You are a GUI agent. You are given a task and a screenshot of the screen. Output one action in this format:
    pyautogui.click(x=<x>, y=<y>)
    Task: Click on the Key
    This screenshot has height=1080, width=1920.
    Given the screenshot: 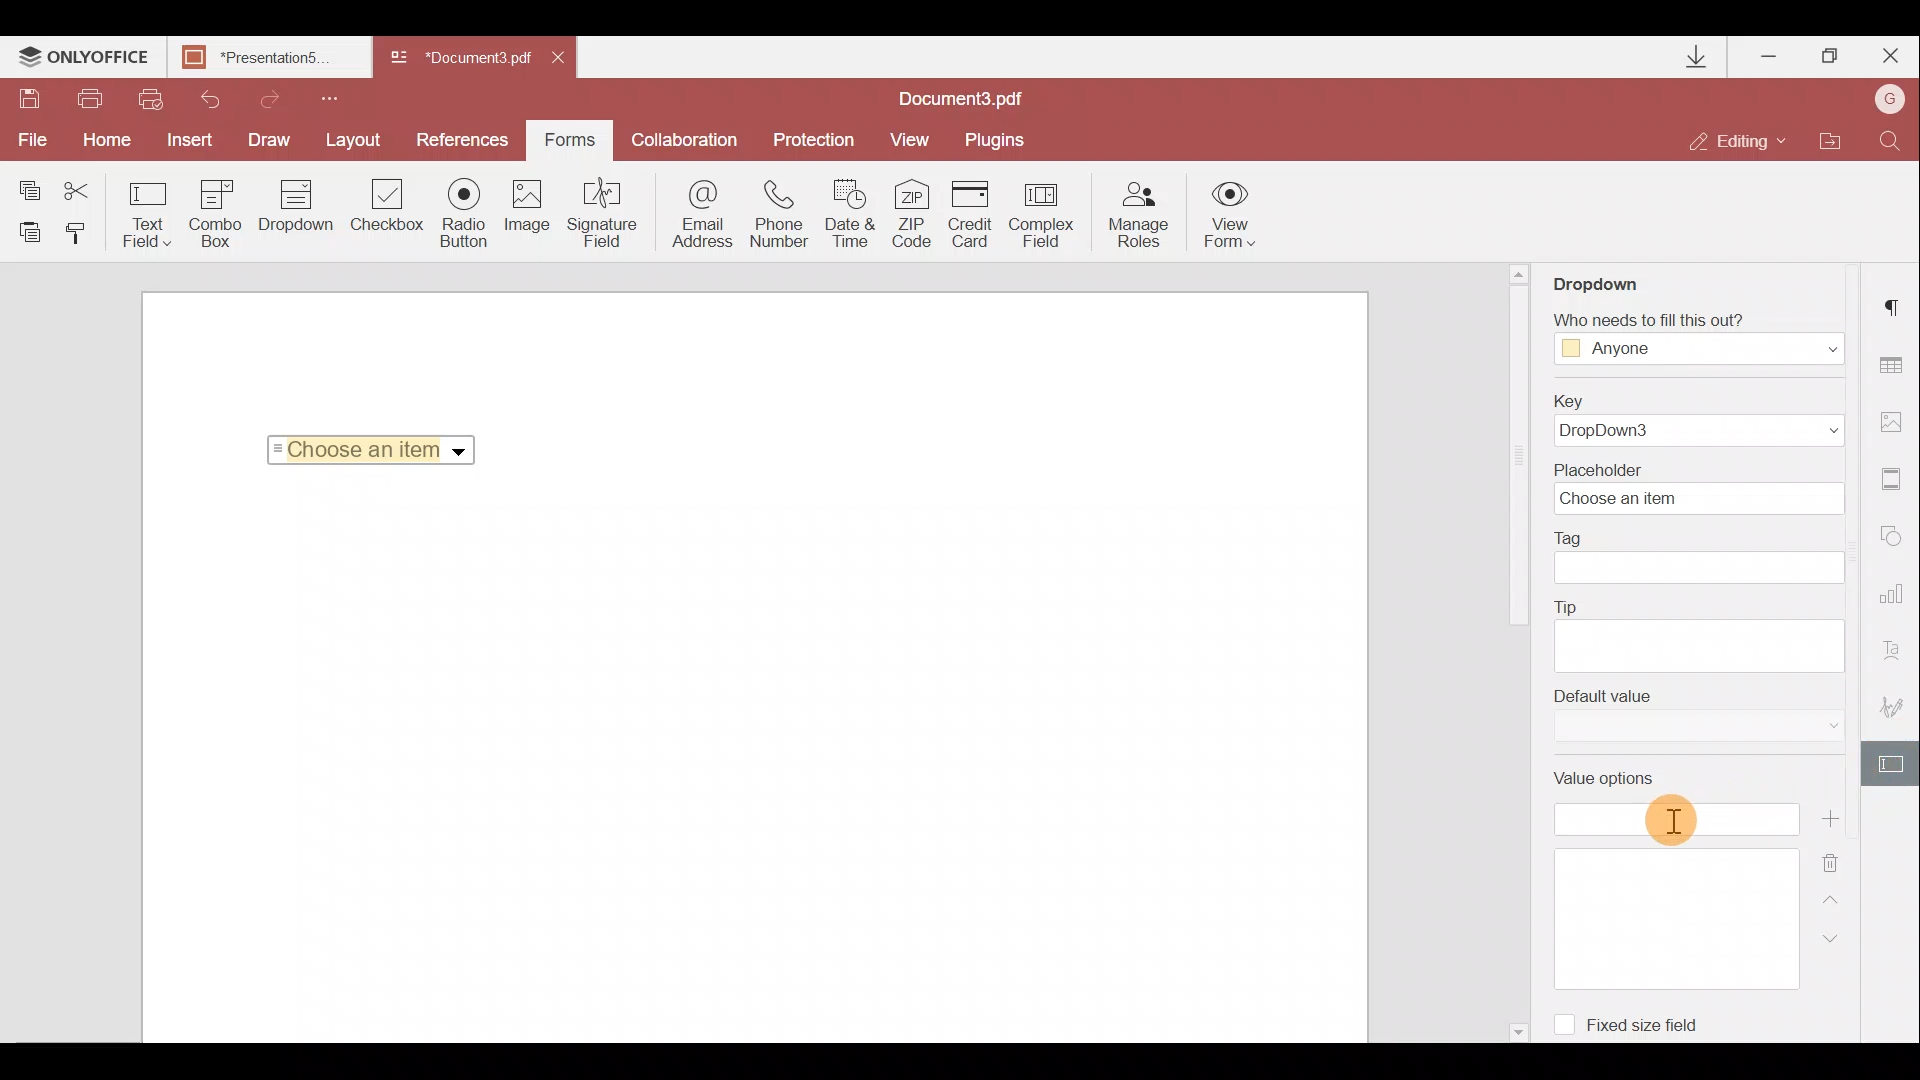 What is the action you would take?
    pyautogui.click(x=1704, y=418)
    